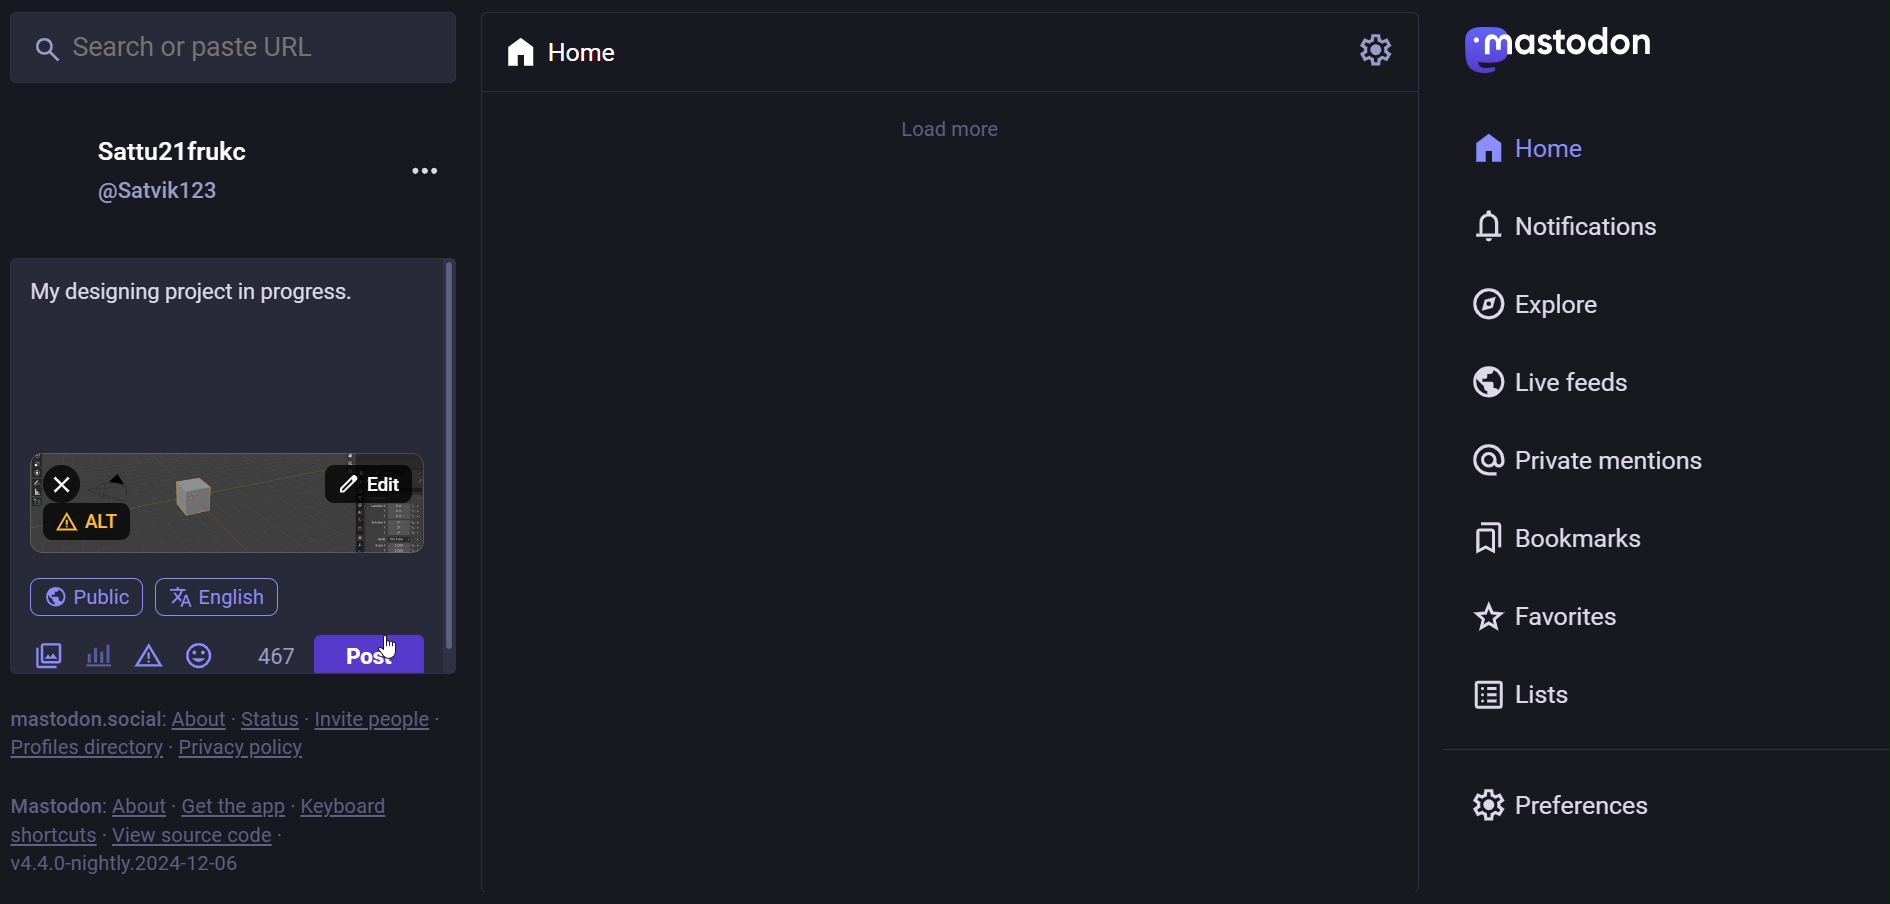  Describe the element at coordinates (161, 196) in the screenshot. I see `id` at that location.